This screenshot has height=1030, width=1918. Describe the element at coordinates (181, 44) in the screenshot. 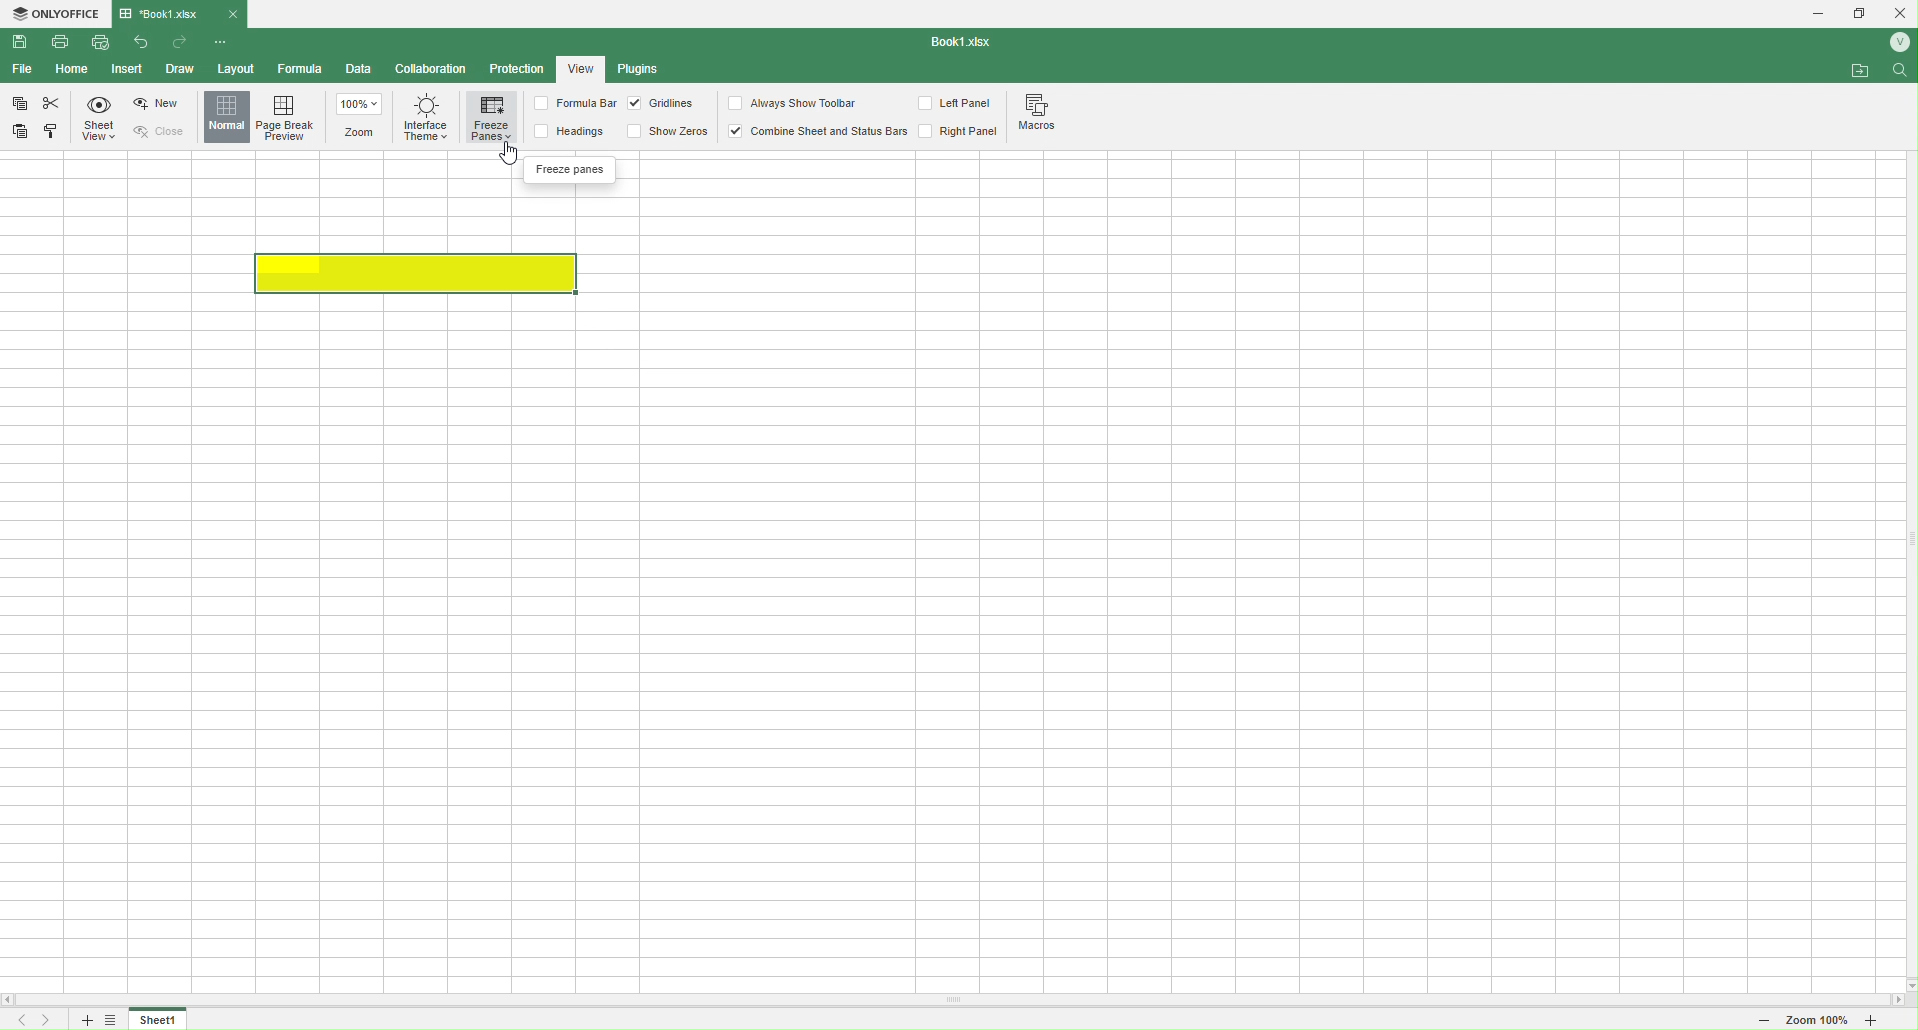

I see `Redo` at that location.